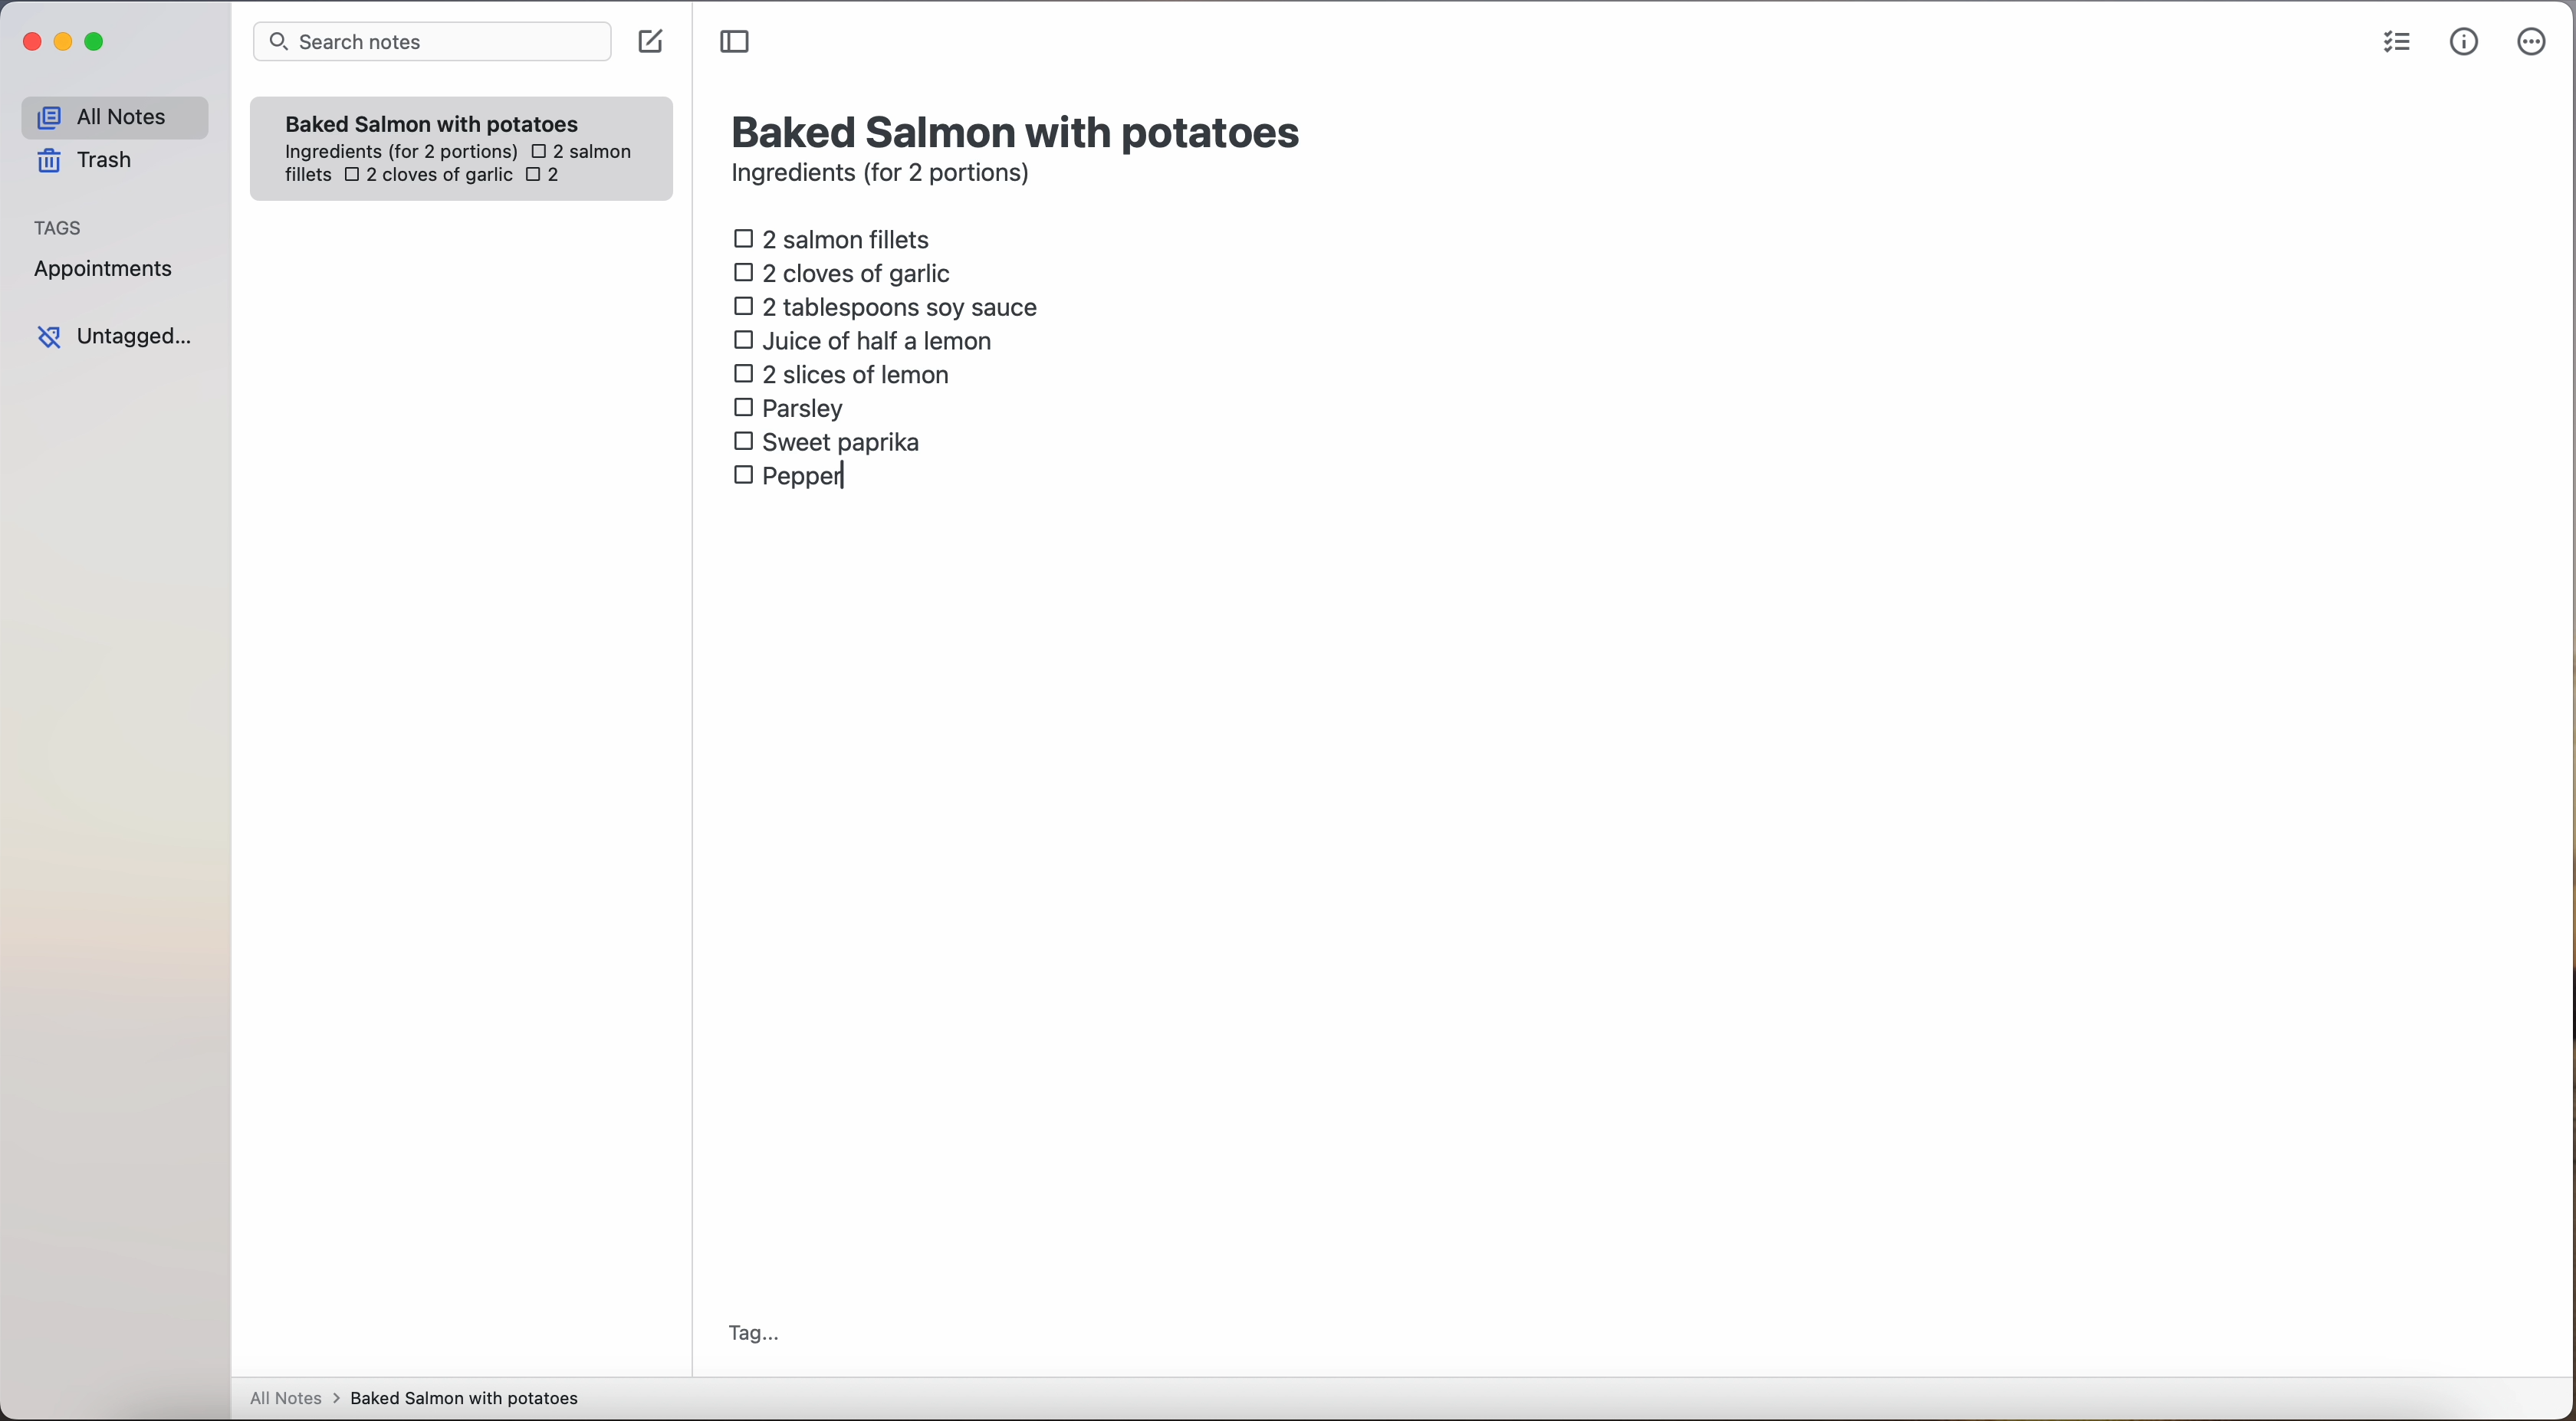 This screenshot has width=2576, height=1421. What do you see at coordinates (114, 116) in the screenshot?
I see `all notes` at bounding box center [114, 116].